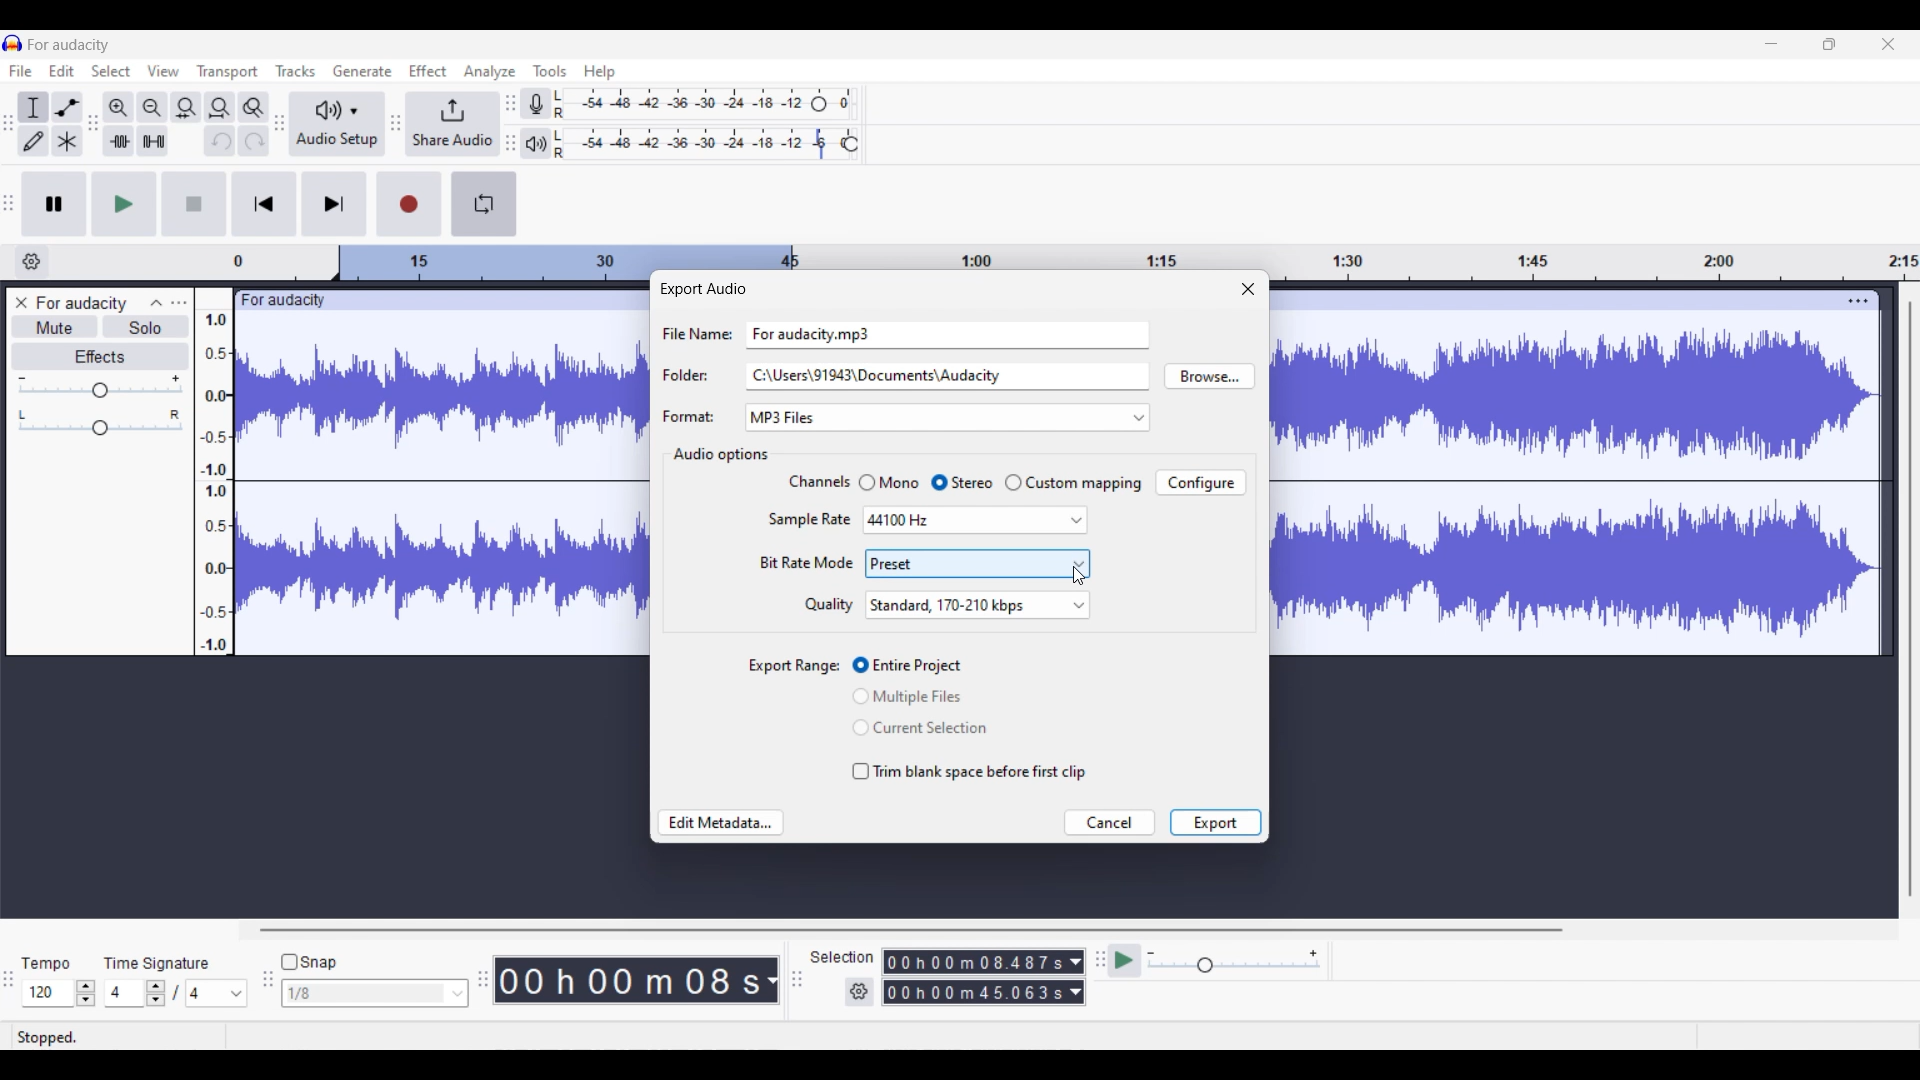 The width and height of the screenshot is (1920, 1080). I want to click on Format options to choose from, so click(987, 418).